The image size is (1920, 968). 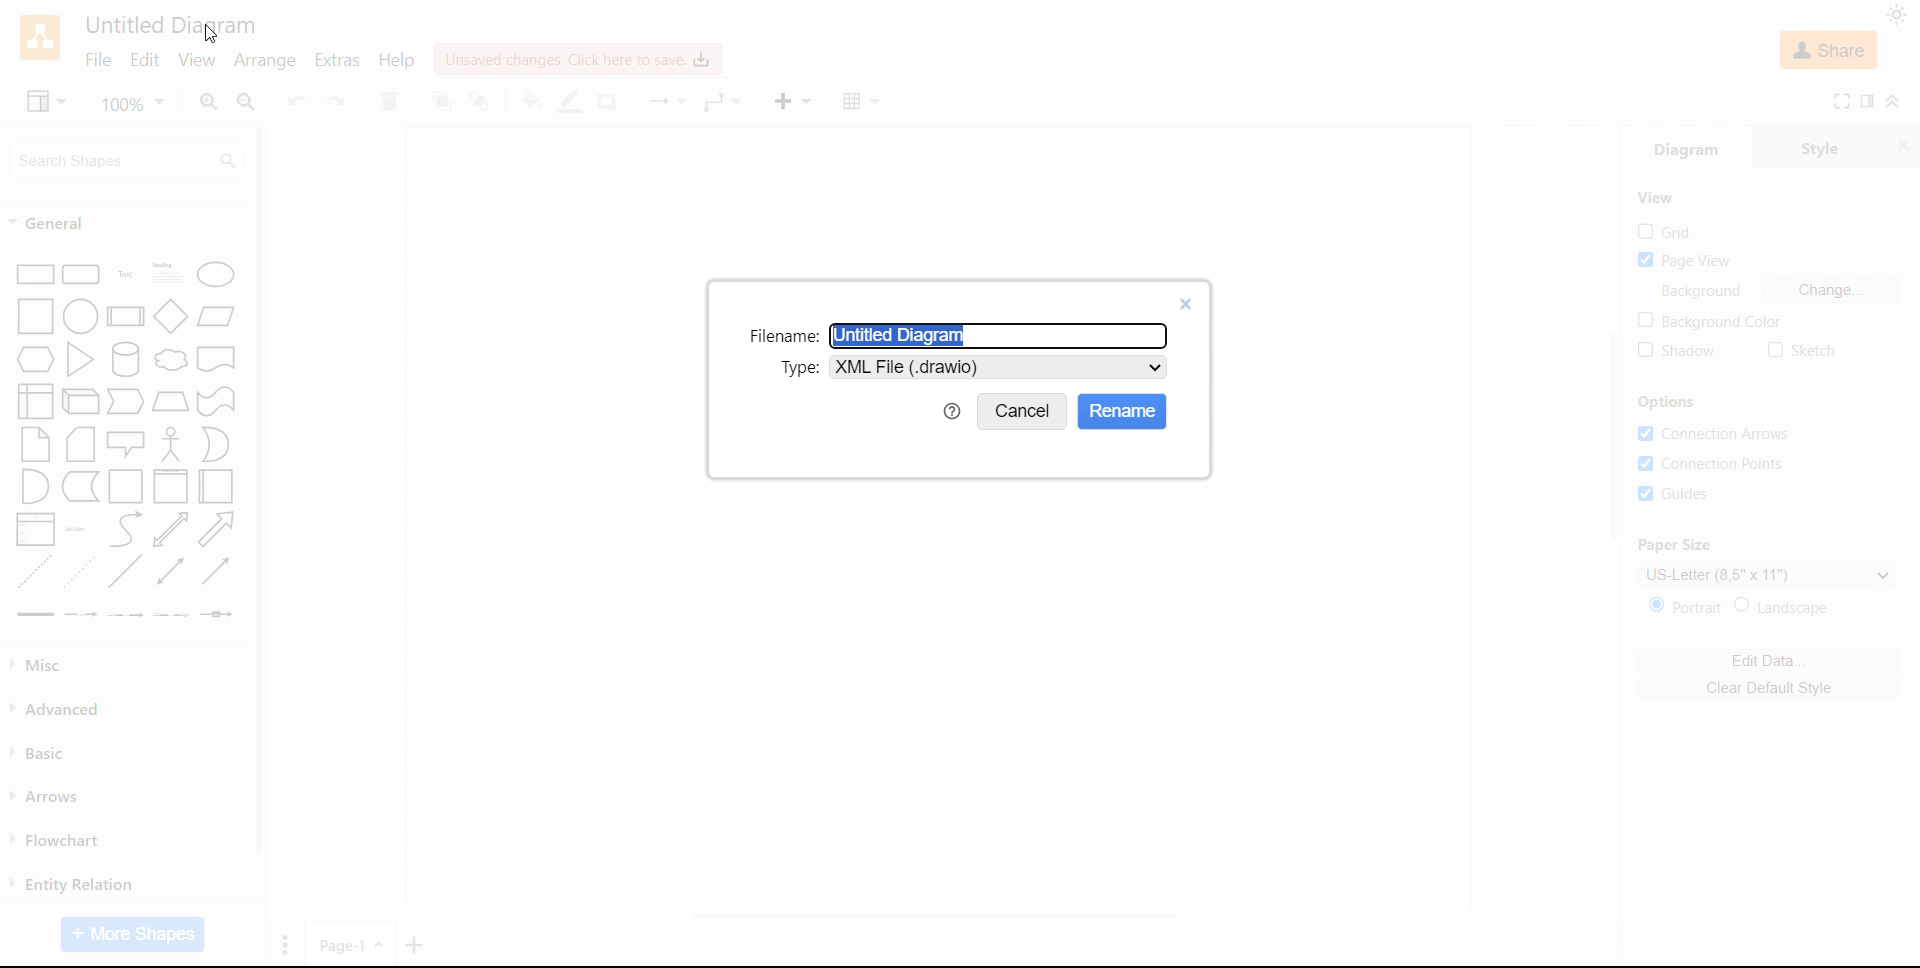 What do you see at coordinates (98, 61) in the screenshot?
I see `File ` at bounding box center [98, 61].